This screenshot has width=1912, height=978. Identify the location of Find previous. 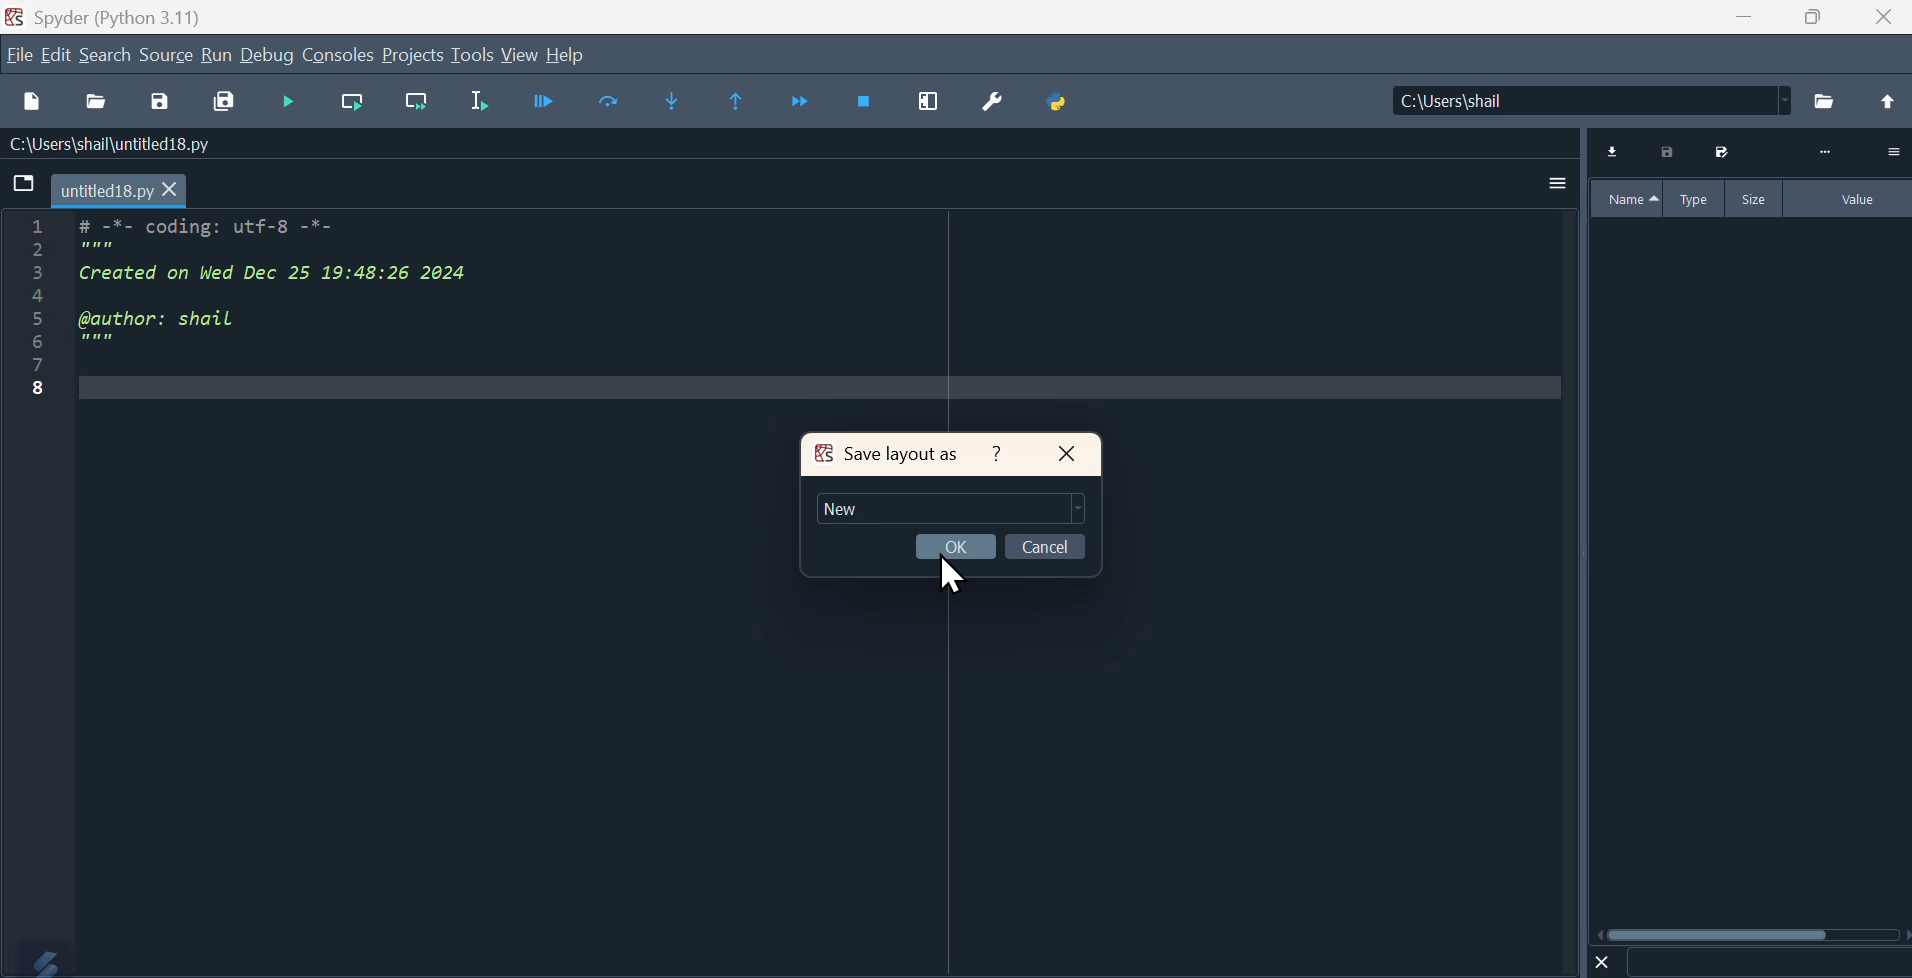
(740, 102).